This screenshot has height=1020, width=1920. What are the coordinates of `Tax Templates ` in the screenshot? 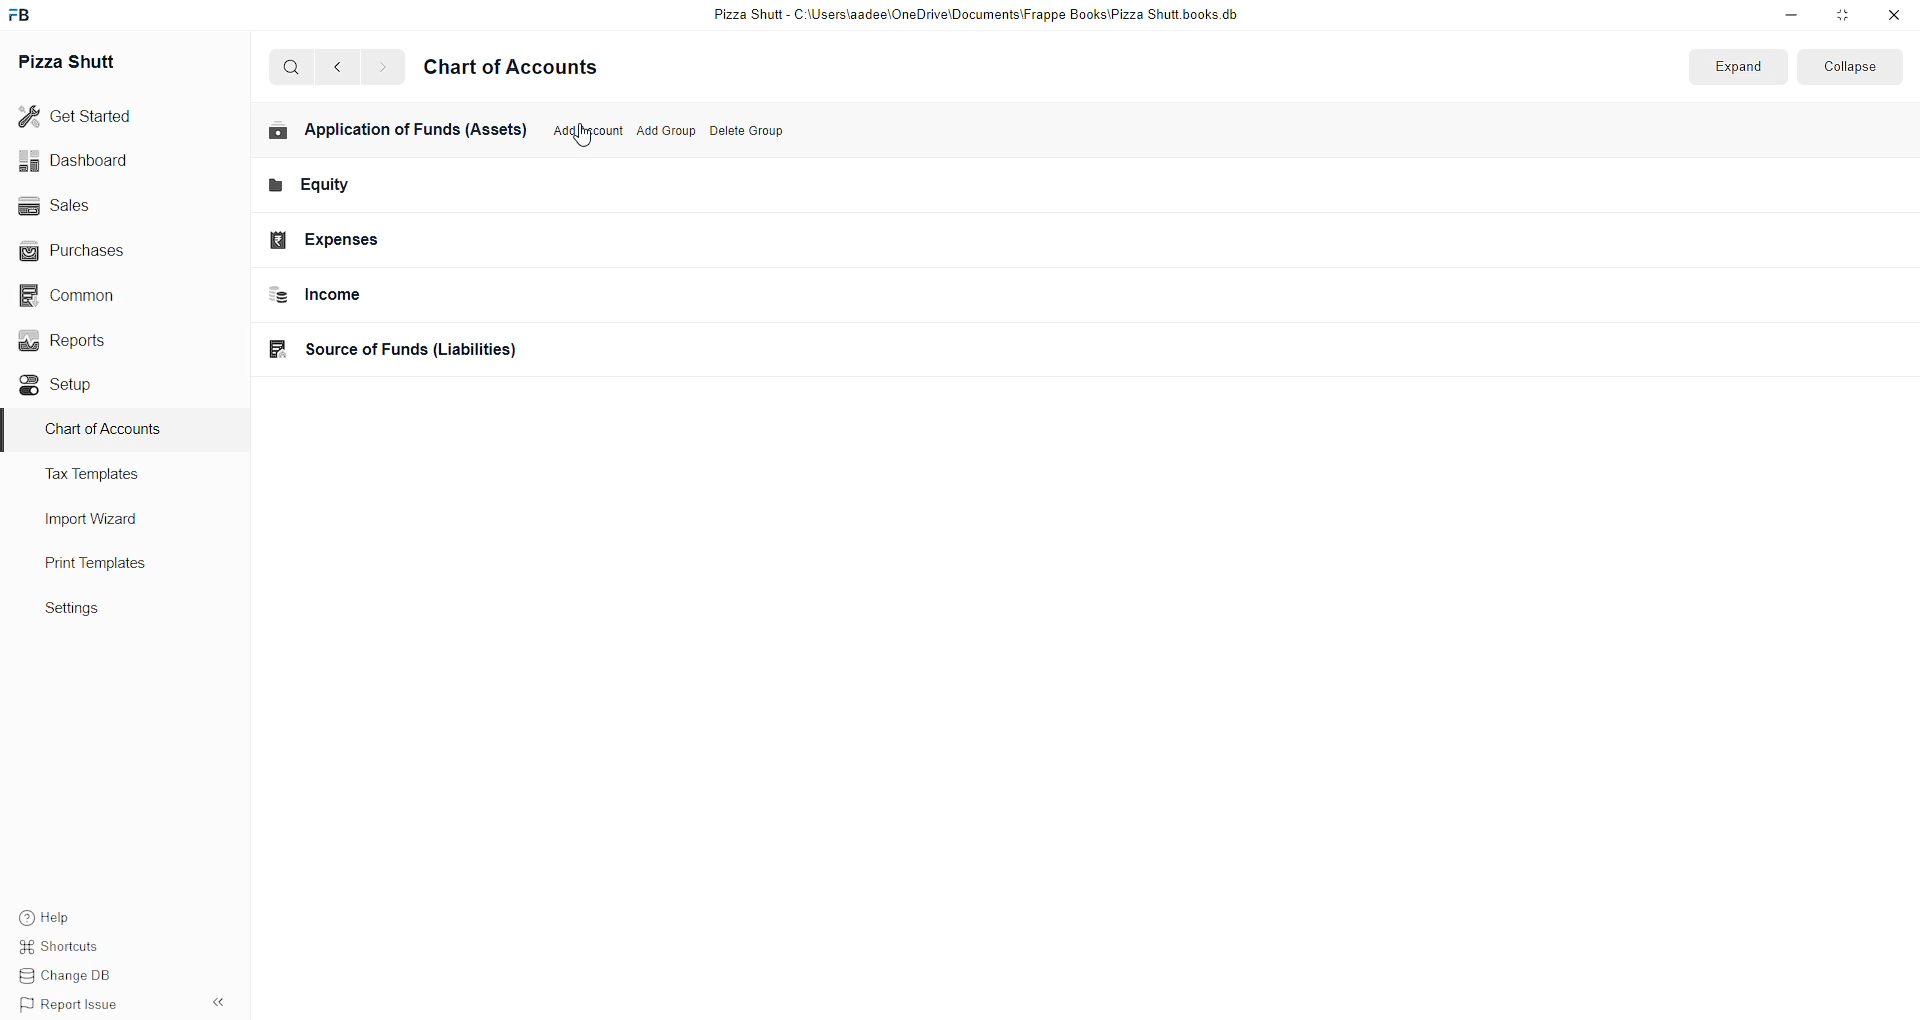 It's located at (117, 477).